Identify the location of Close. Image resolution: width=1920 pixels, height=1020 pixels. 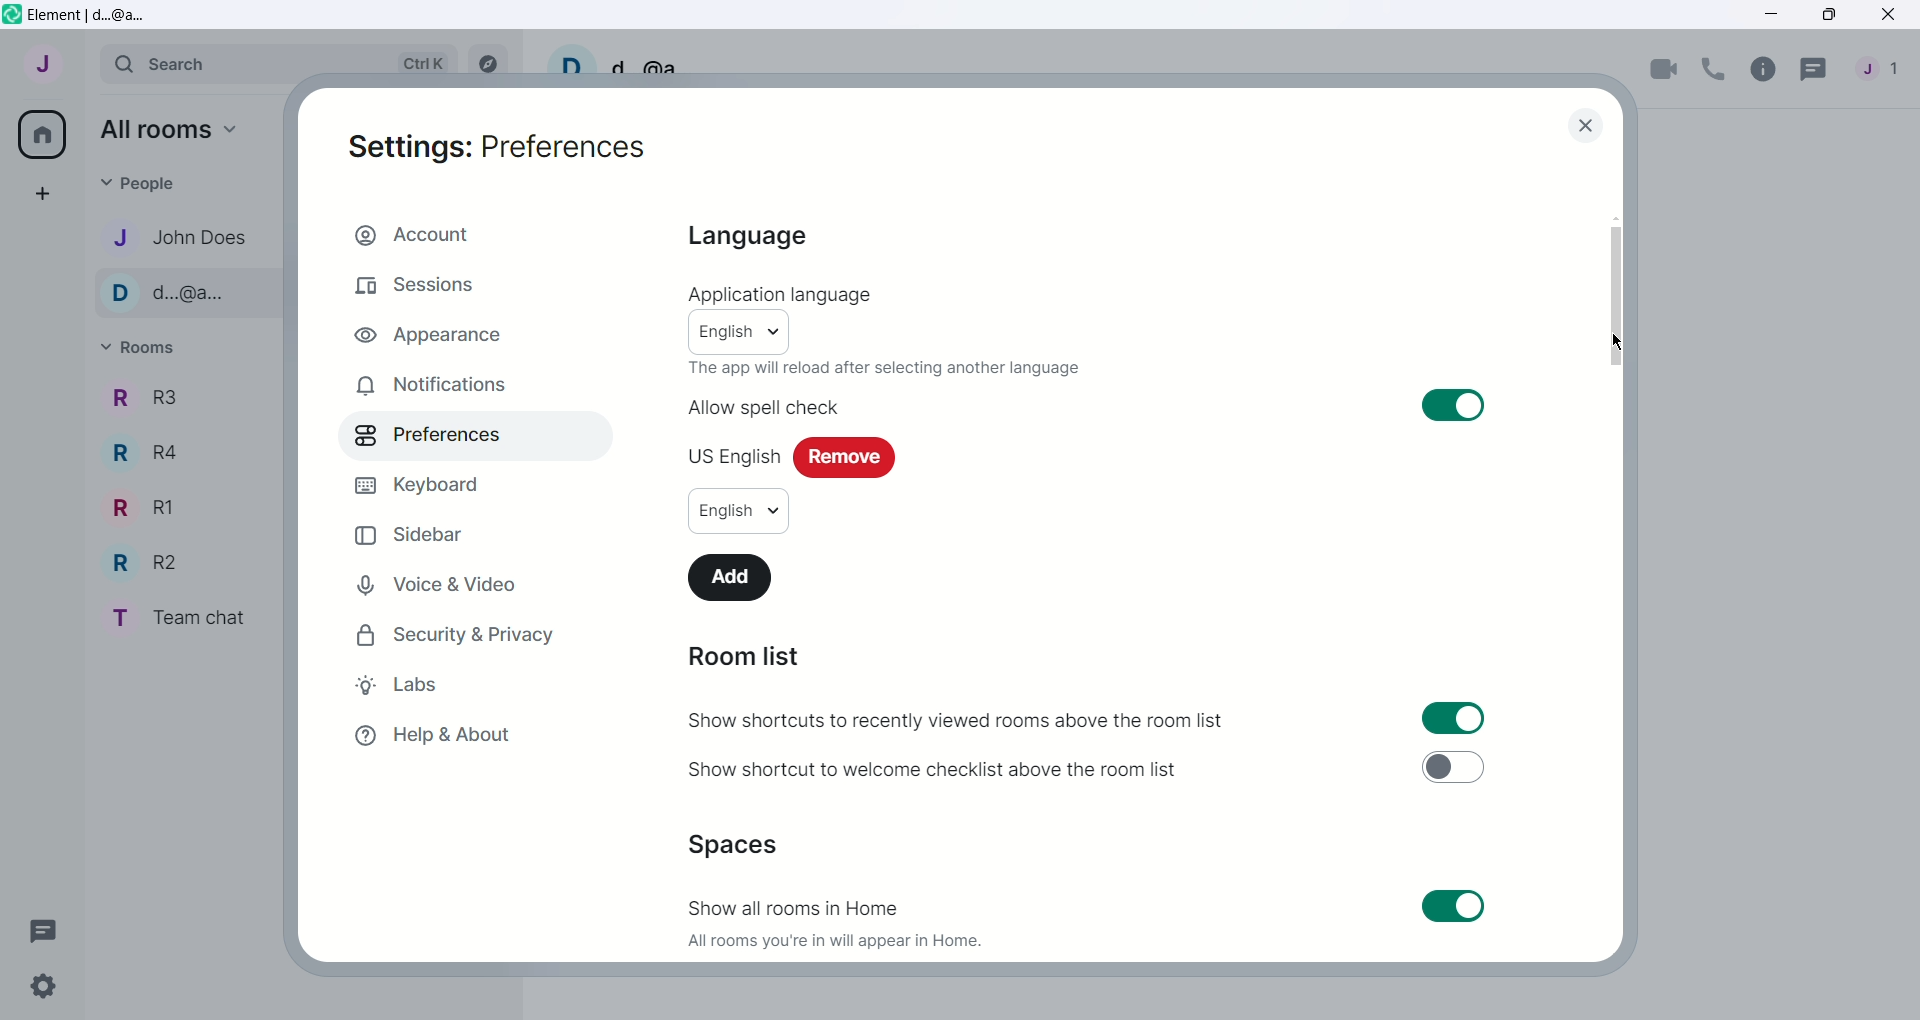
(1891, 14).